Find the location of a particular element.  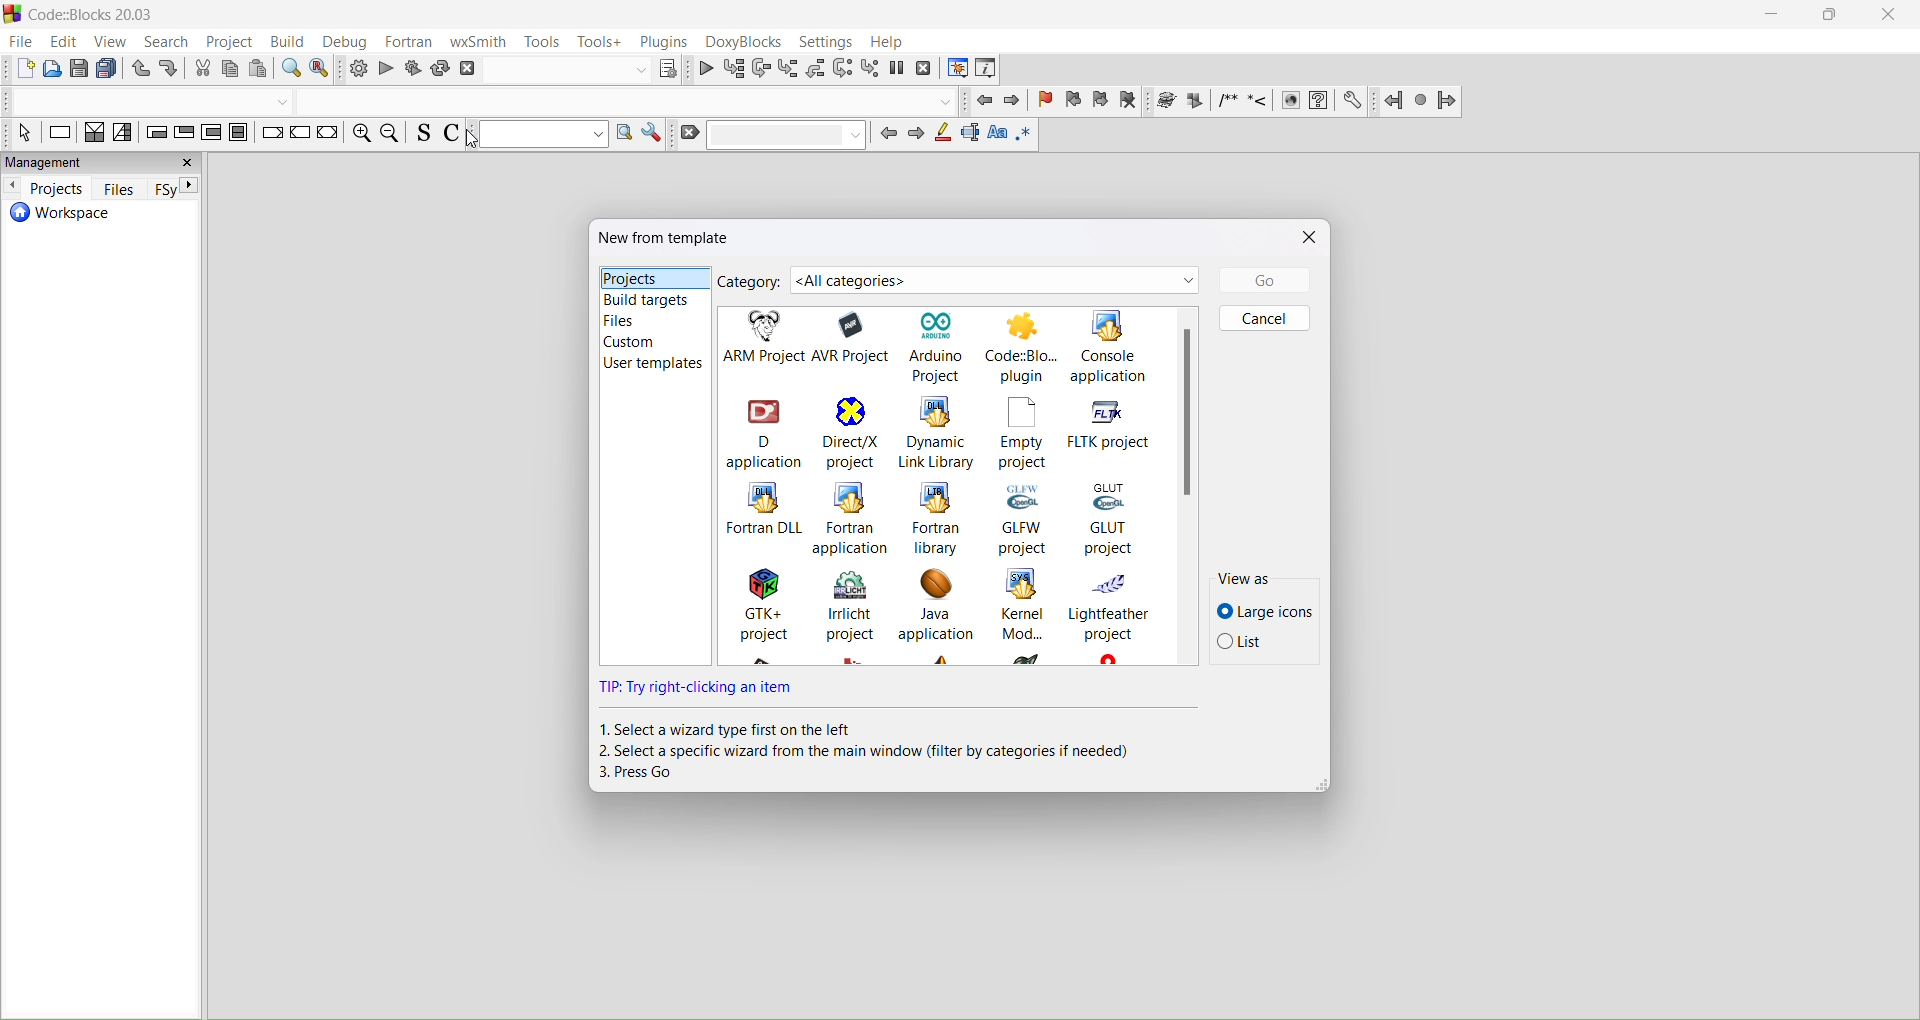

FSy is located at coordinates (175, 188).